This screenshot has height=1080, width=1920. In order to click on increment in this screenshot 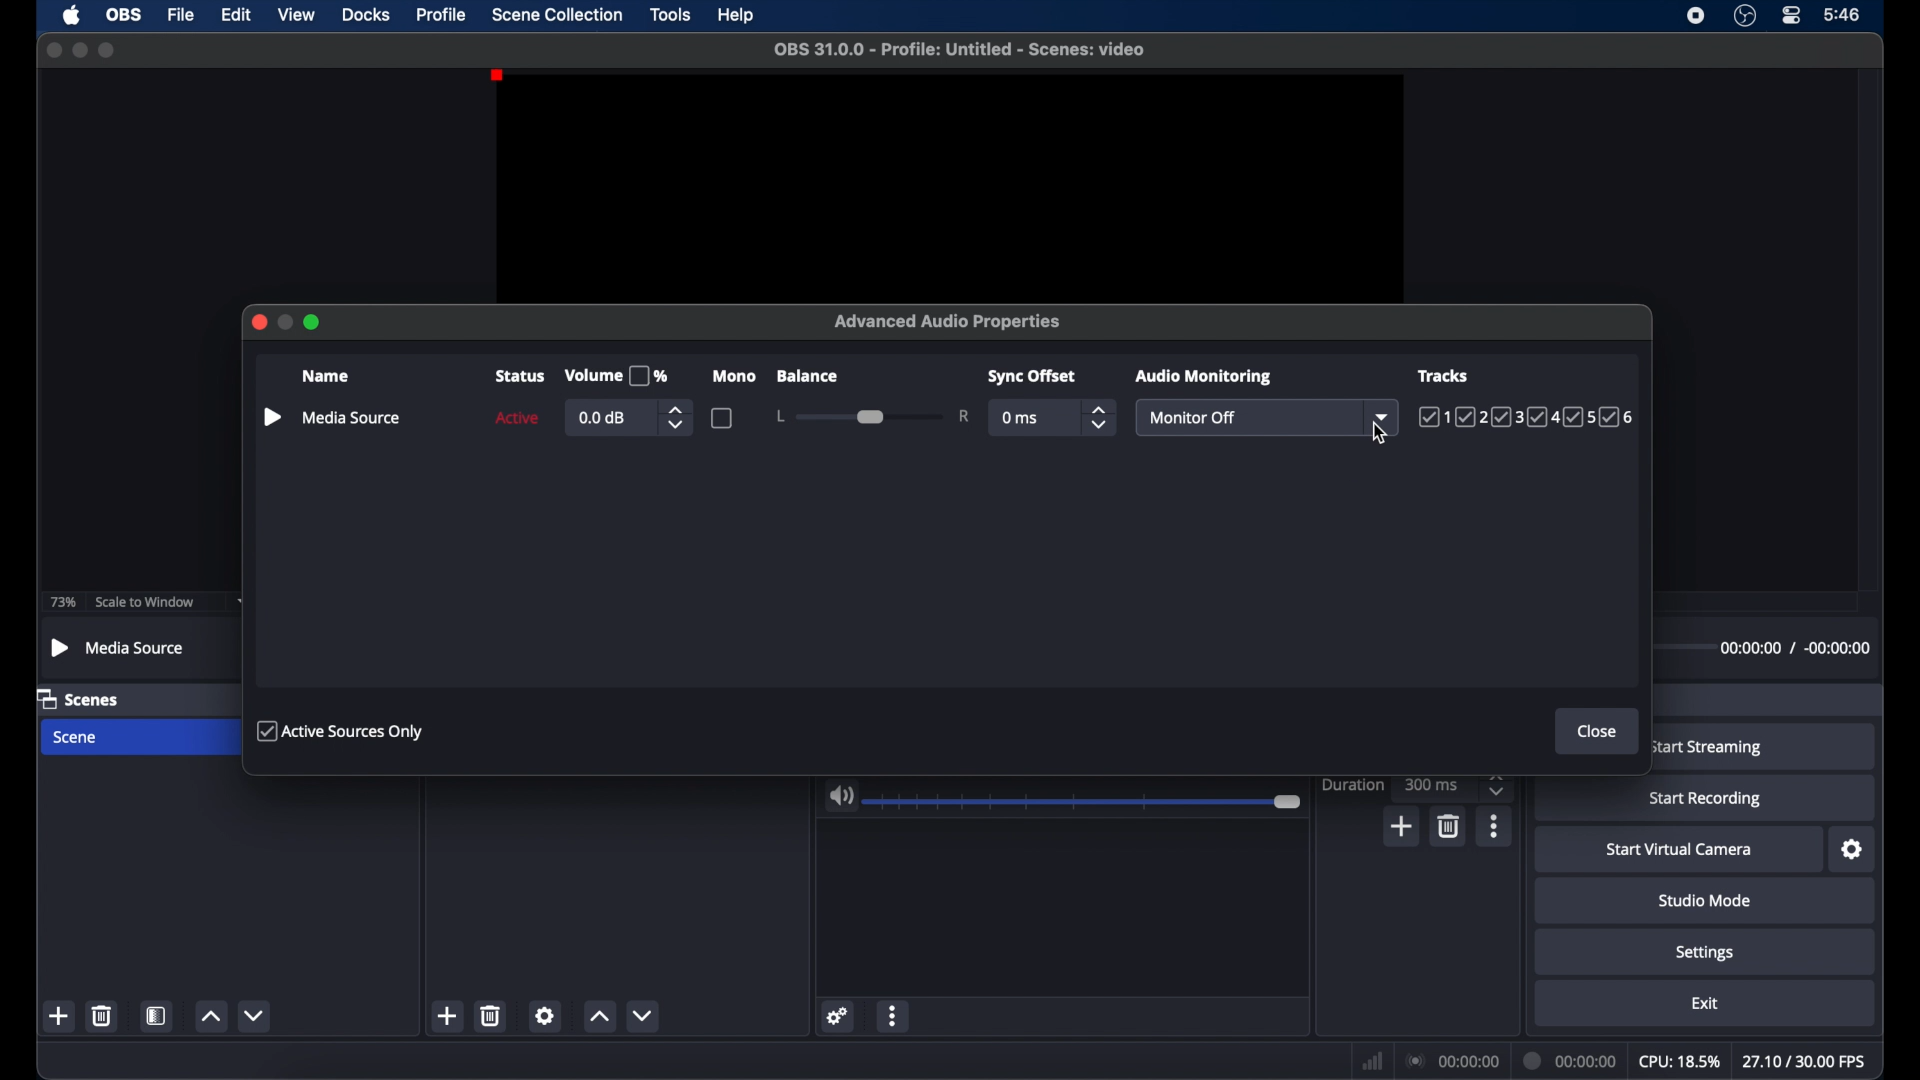, I will do `click(599, 1016)`.